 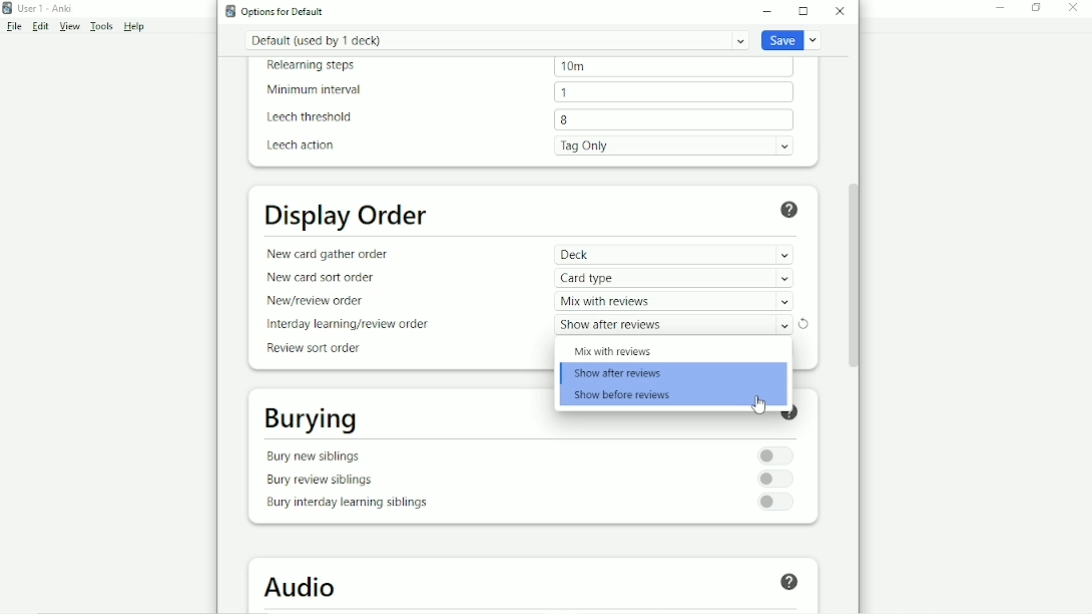 What do you see at coordinates (314, 301) in the screenshot?
I see `New/review order` at bounding box center [314, 301].